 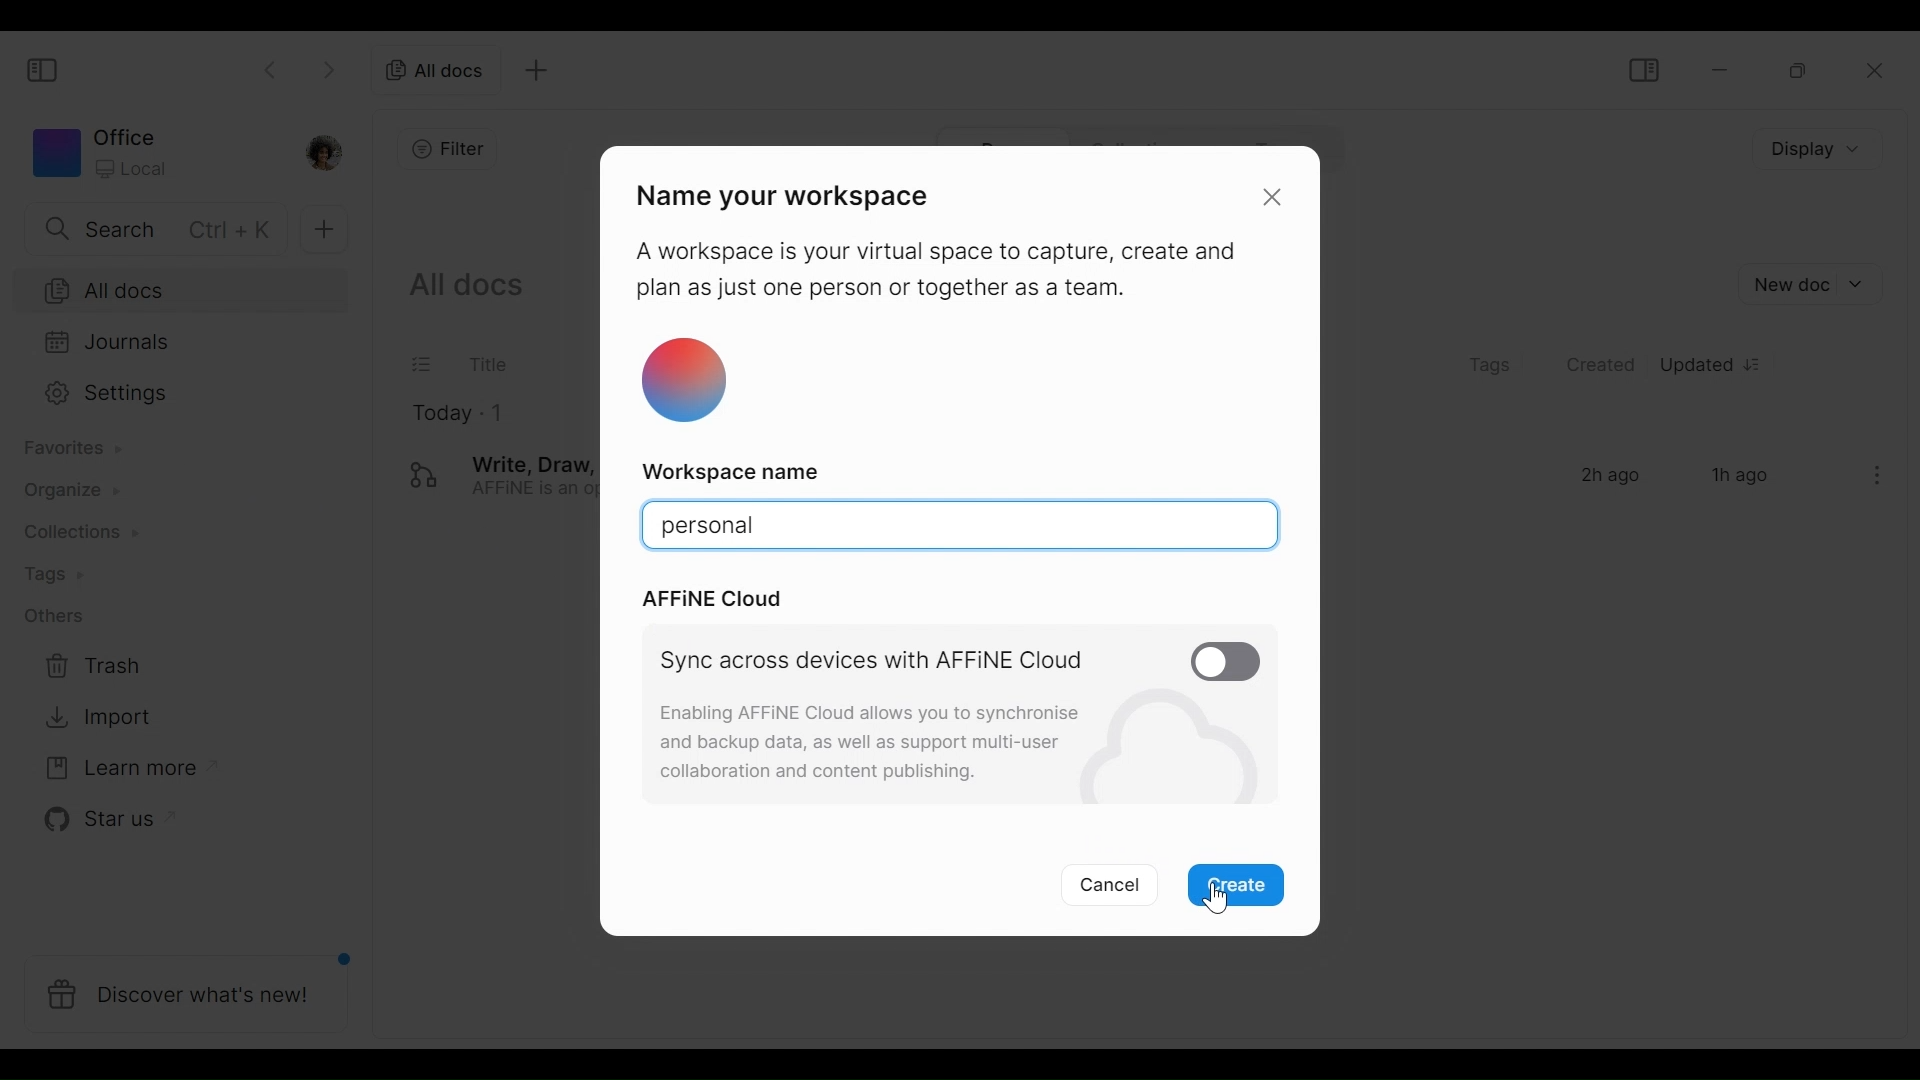 I want to click on Journals, so click(x=169, y=341).